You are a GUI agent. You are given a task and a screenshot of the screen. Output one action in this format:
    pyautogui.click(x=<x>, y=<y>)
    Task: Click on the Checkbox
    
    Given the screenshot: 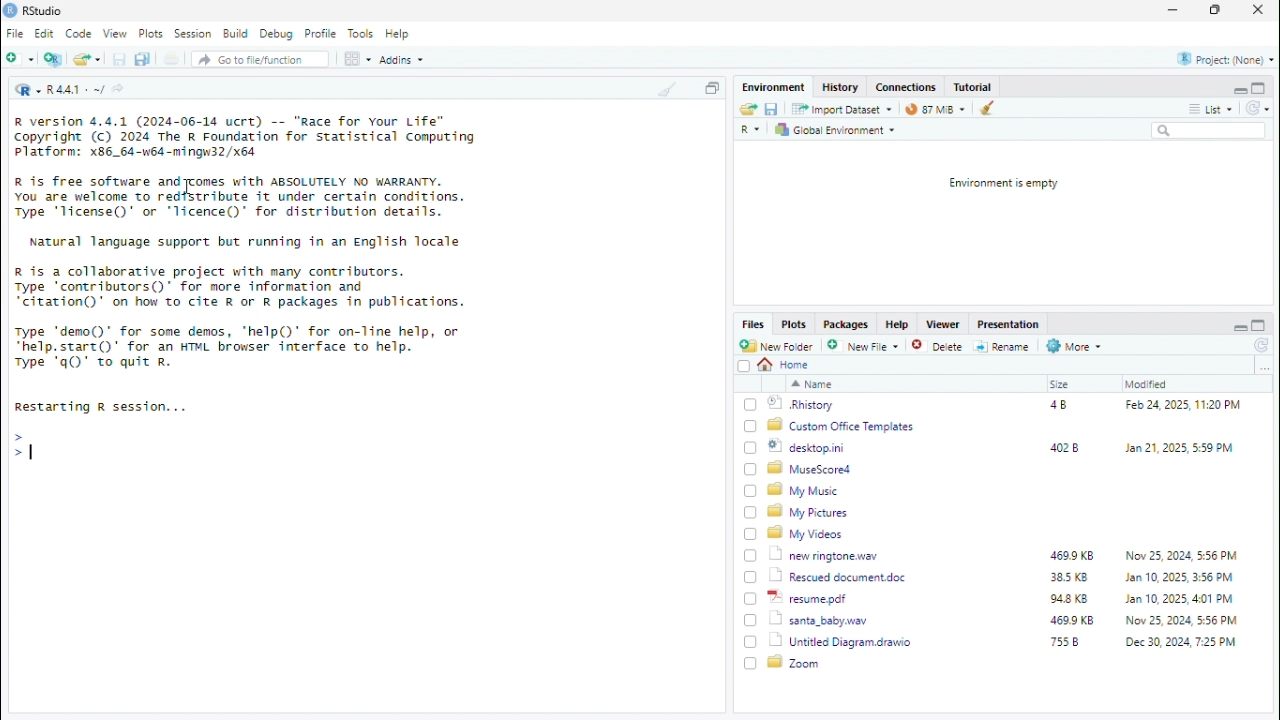 What is the action you would take?
    pyautogui.click(x=751, y=600)
    